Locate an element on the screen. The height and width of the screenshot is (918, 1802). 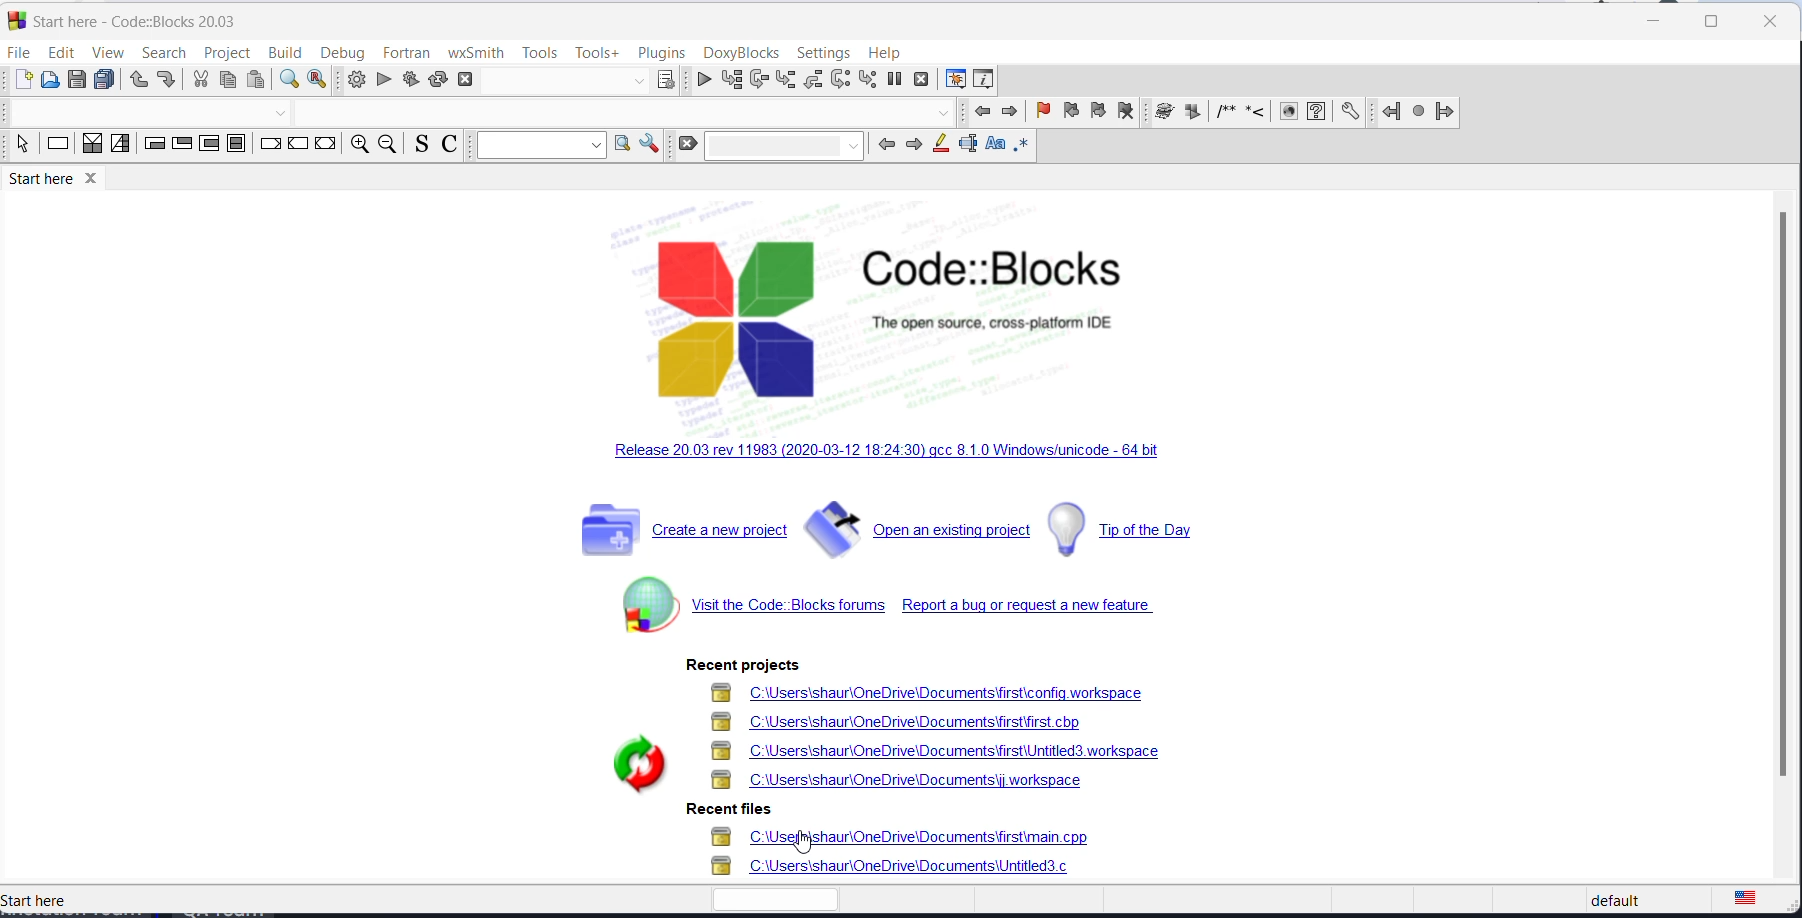
STEP IN is located at coordinates (784, 80).